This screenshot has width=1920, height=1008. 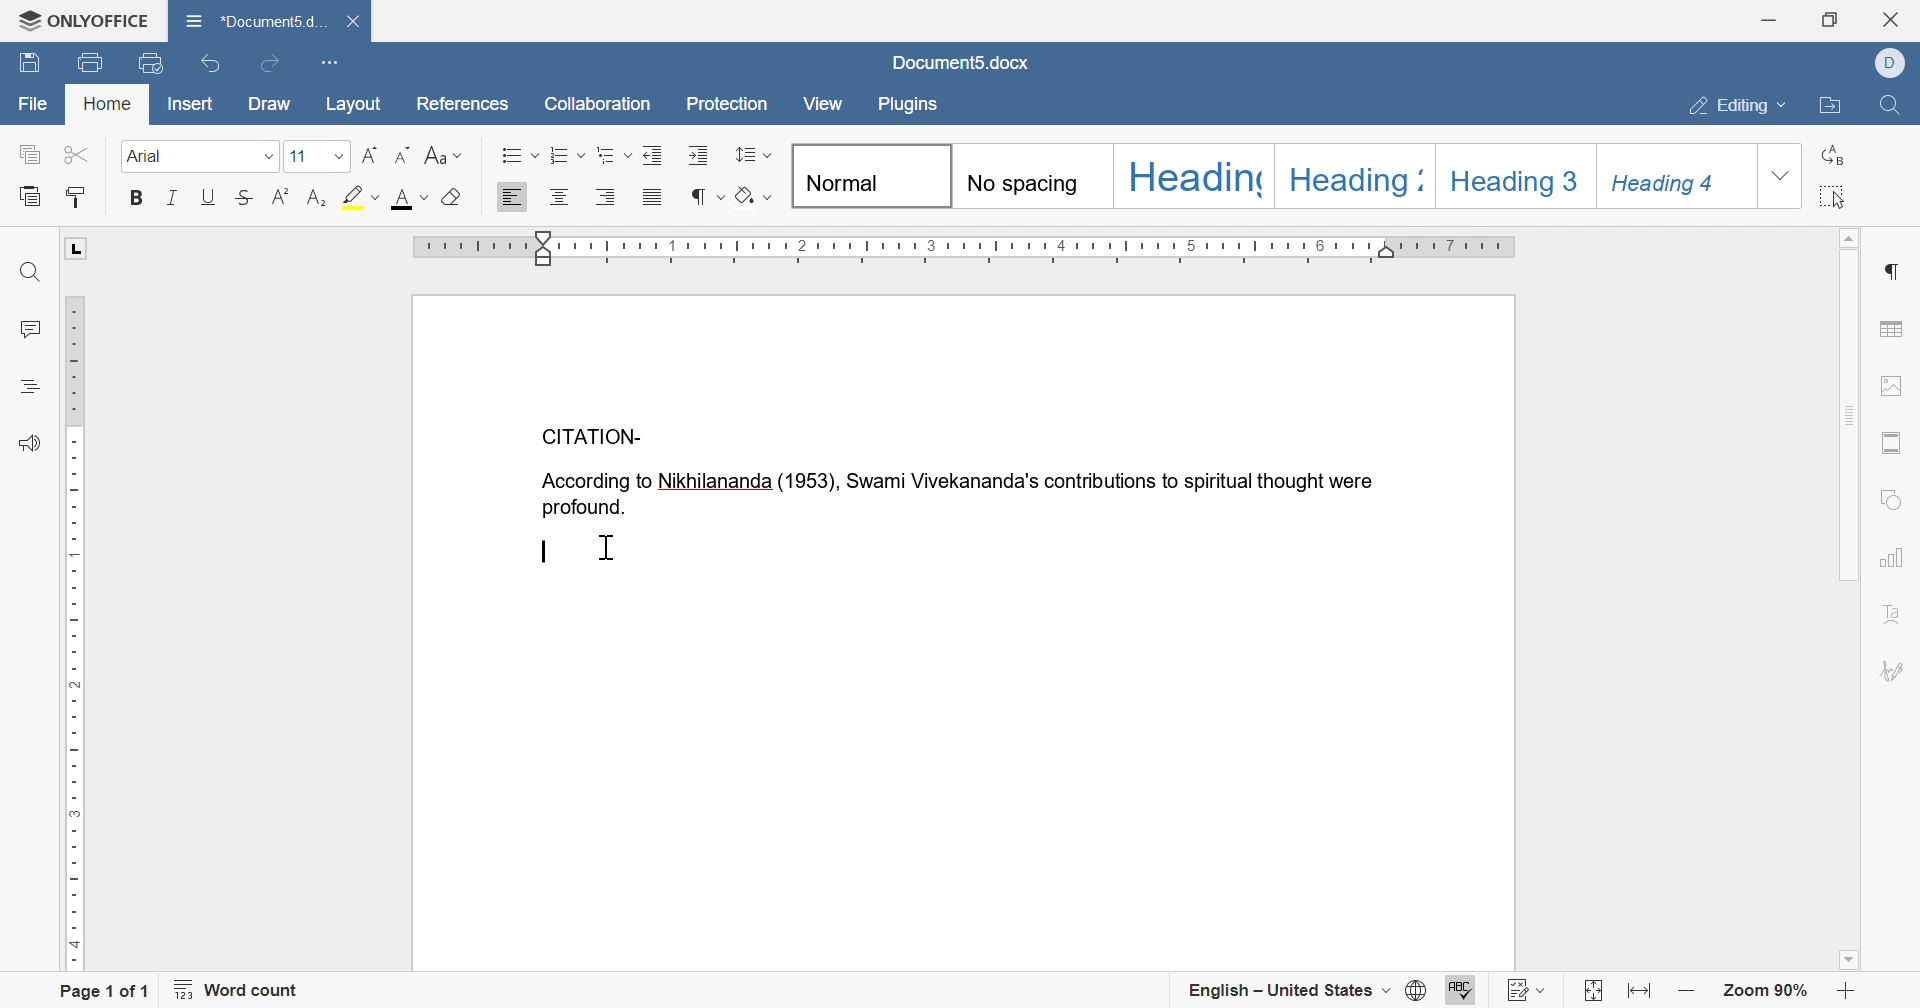 I want to click on replace all, so click(x=1833, y=153).